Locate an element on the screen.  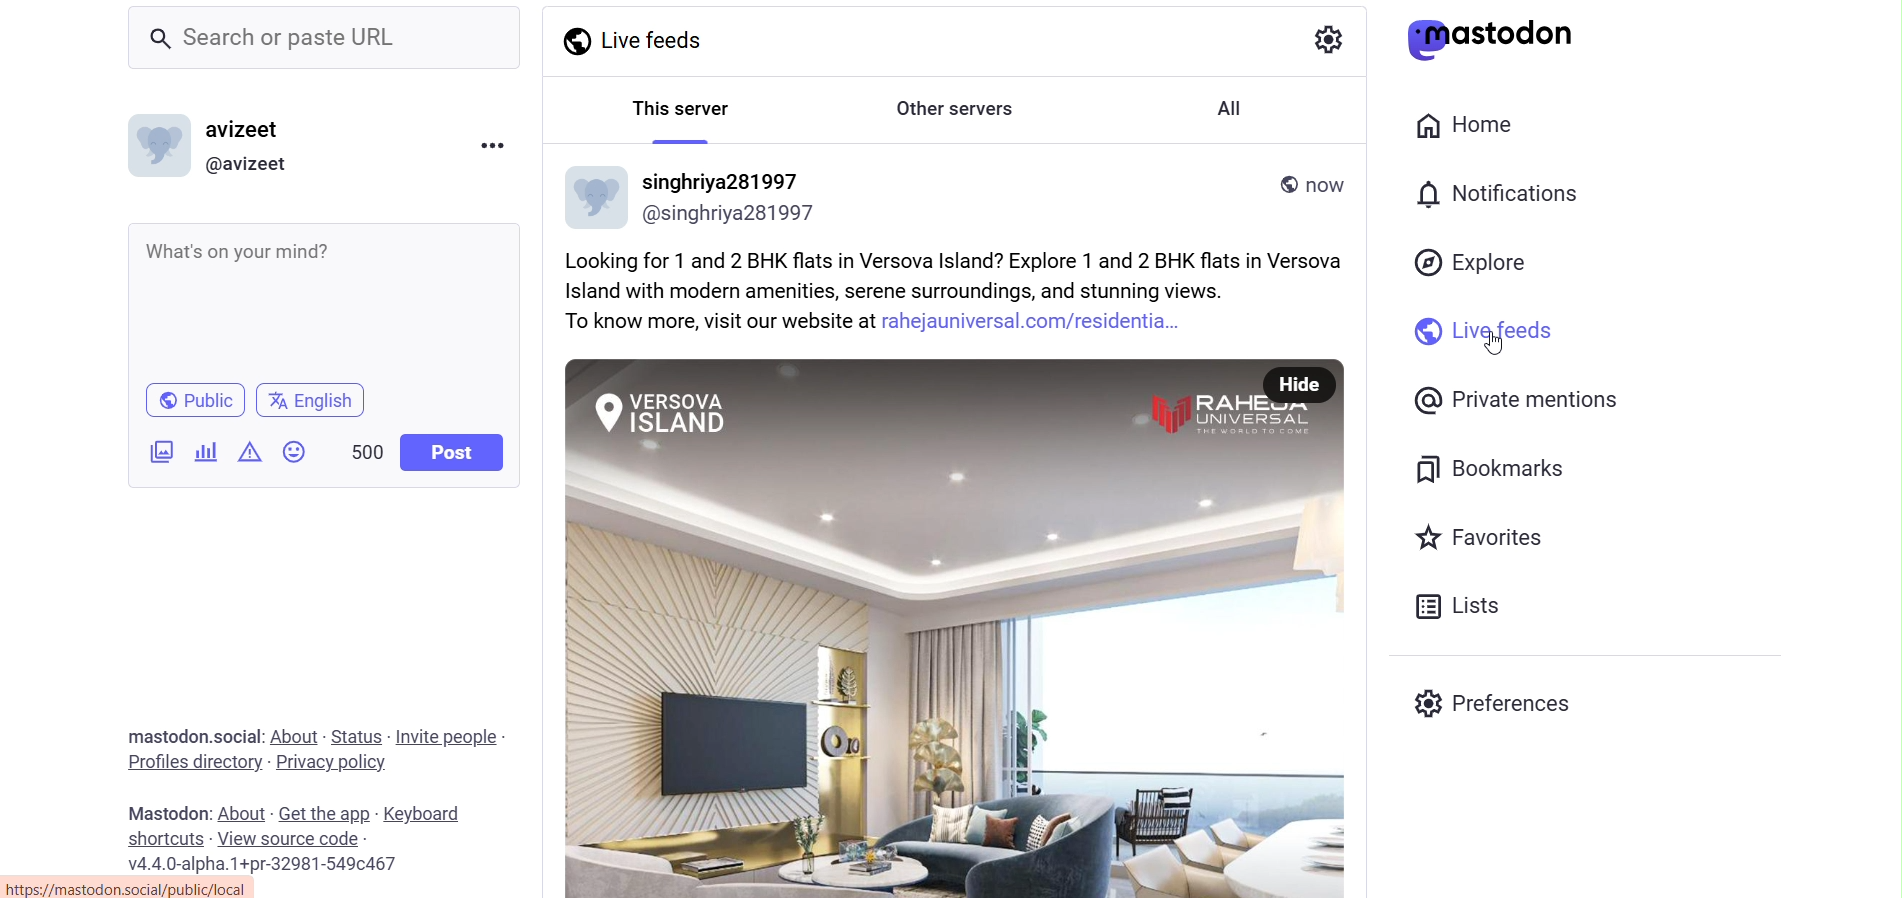
social is located at coordinates (235, 735).